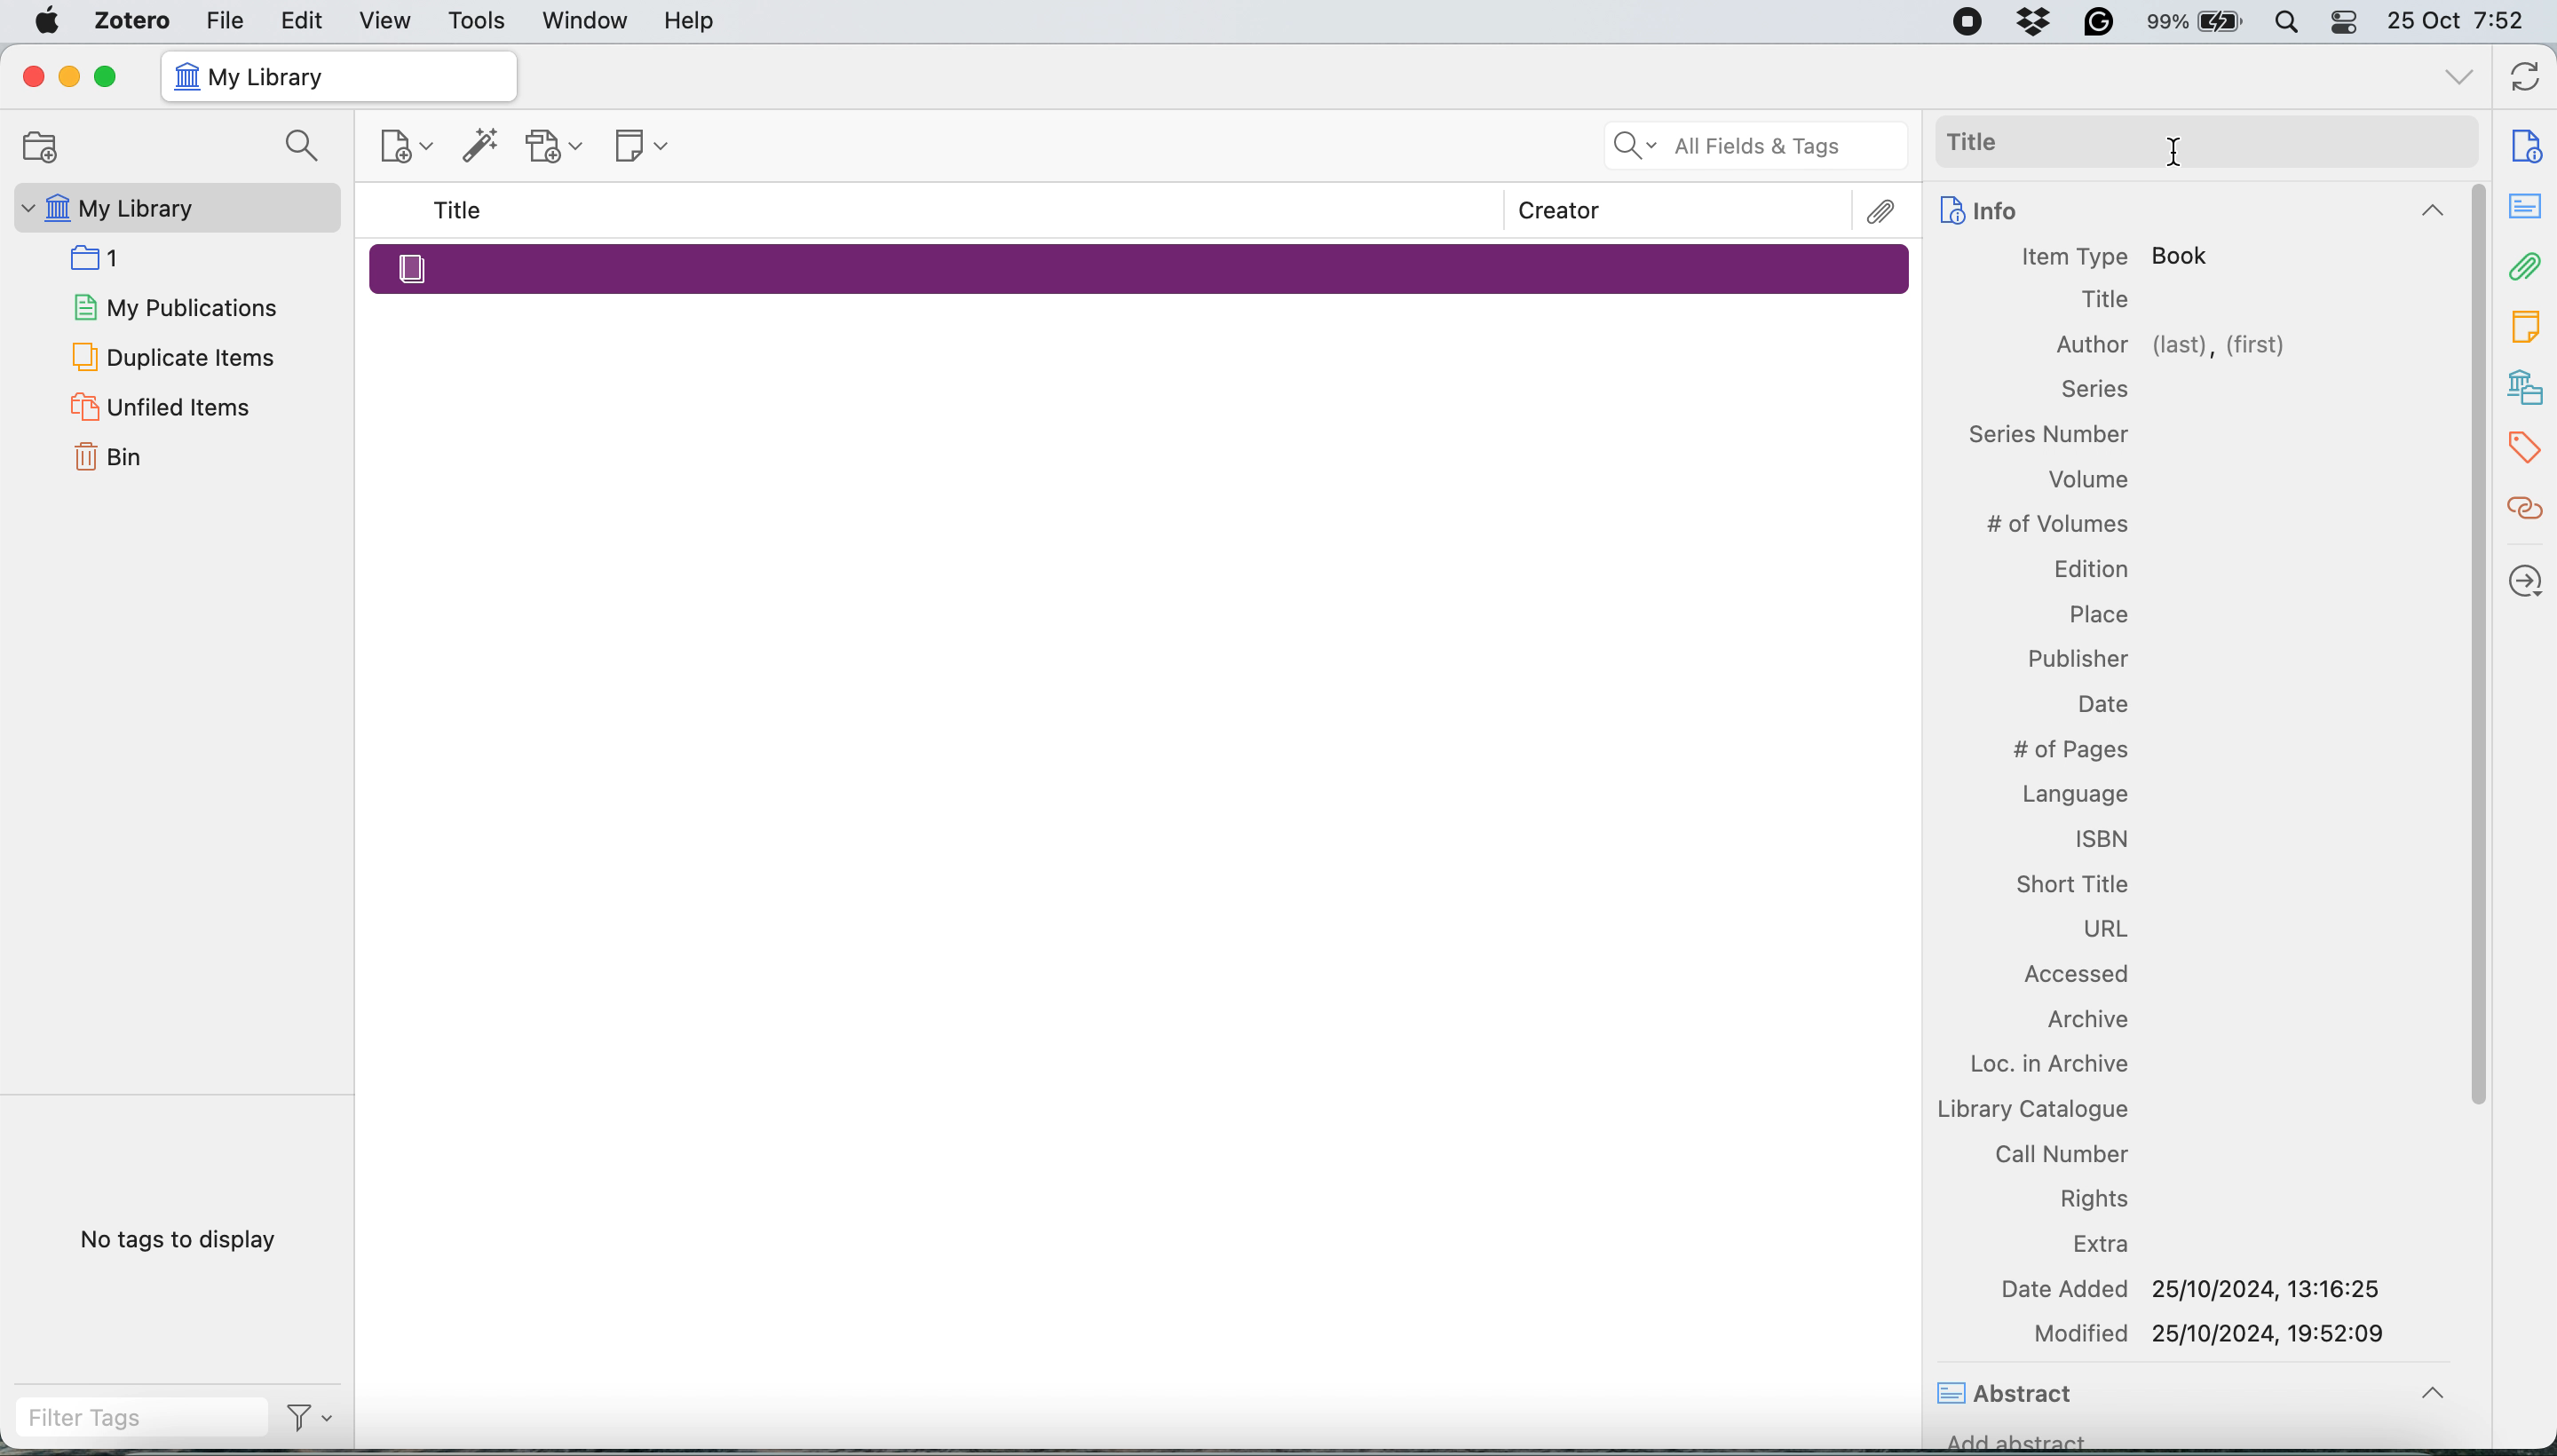  What do you see at coordinates (2177, 154) in the screenshot?
I see `Cursor Position` at bounding box center [2177, 154].